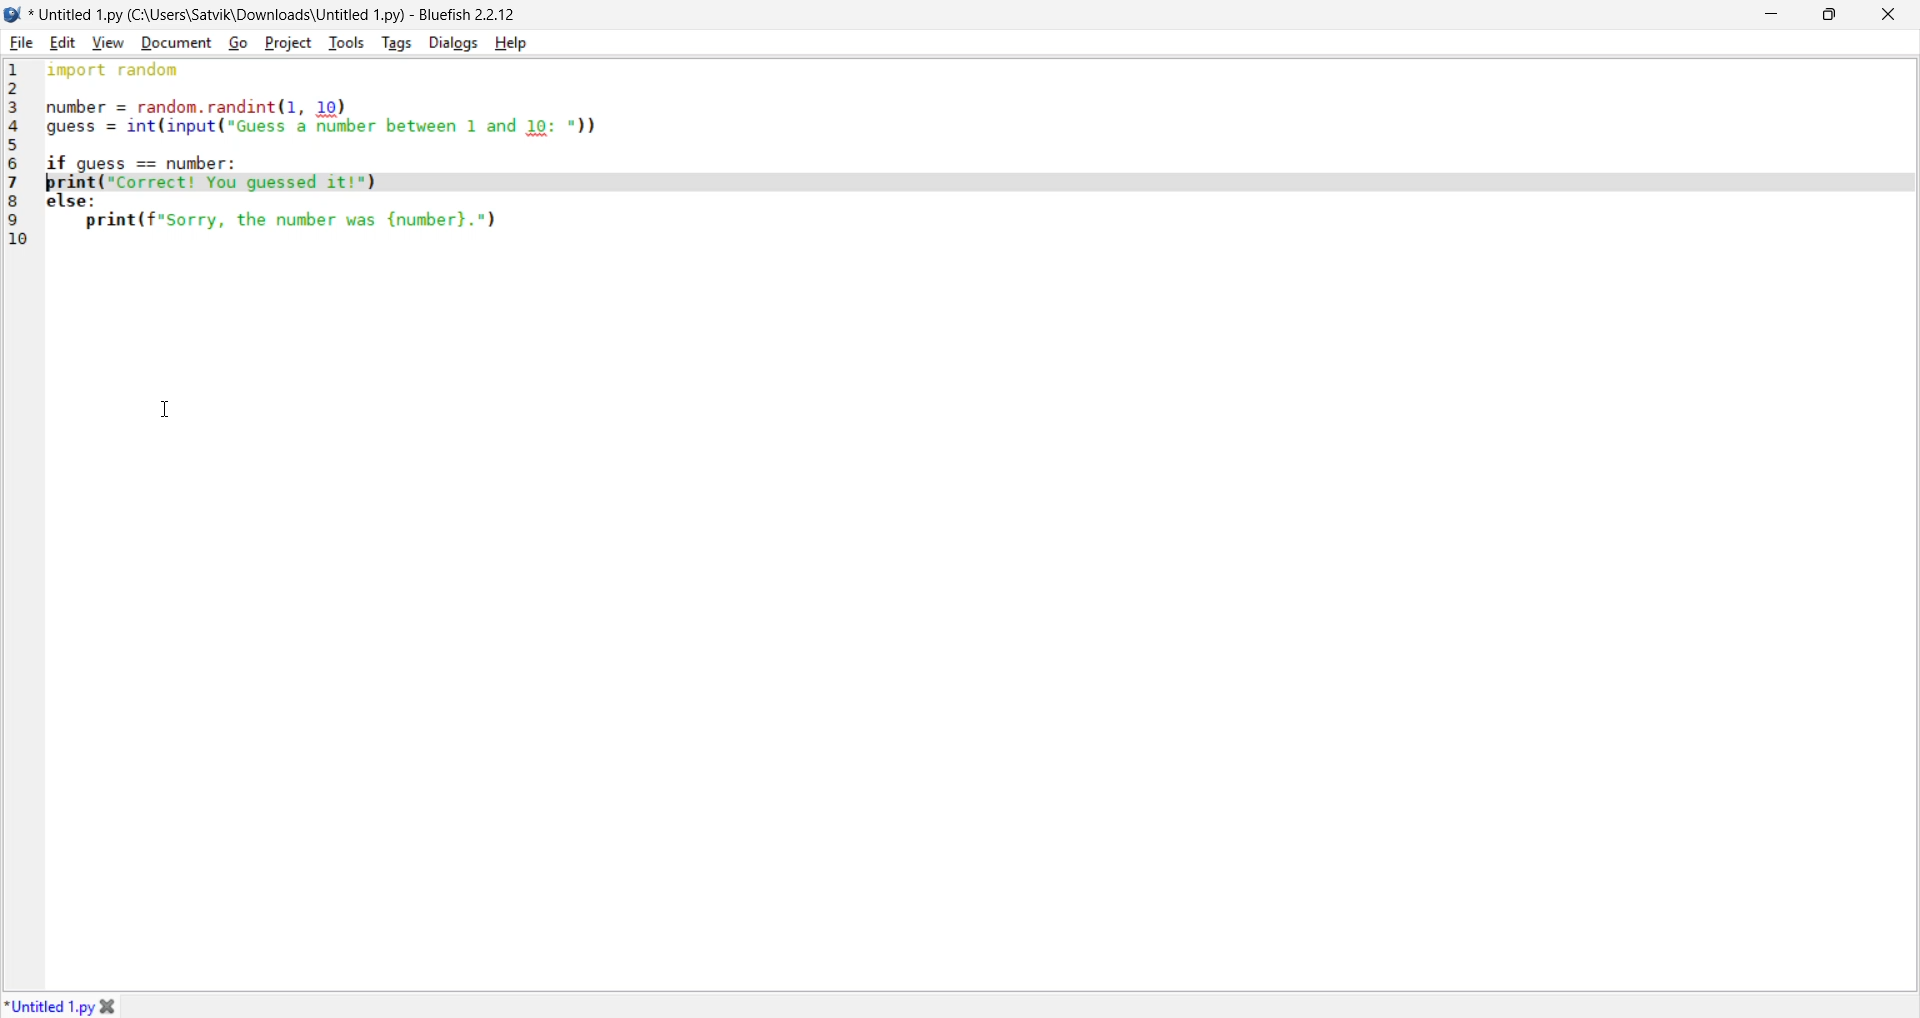 This screenshot has width=1920, height=1018. What do you see at coordinates (49, 1004) in the screenshot?
I see `* Untitled 1.py` at bounding box center [49, 1004].